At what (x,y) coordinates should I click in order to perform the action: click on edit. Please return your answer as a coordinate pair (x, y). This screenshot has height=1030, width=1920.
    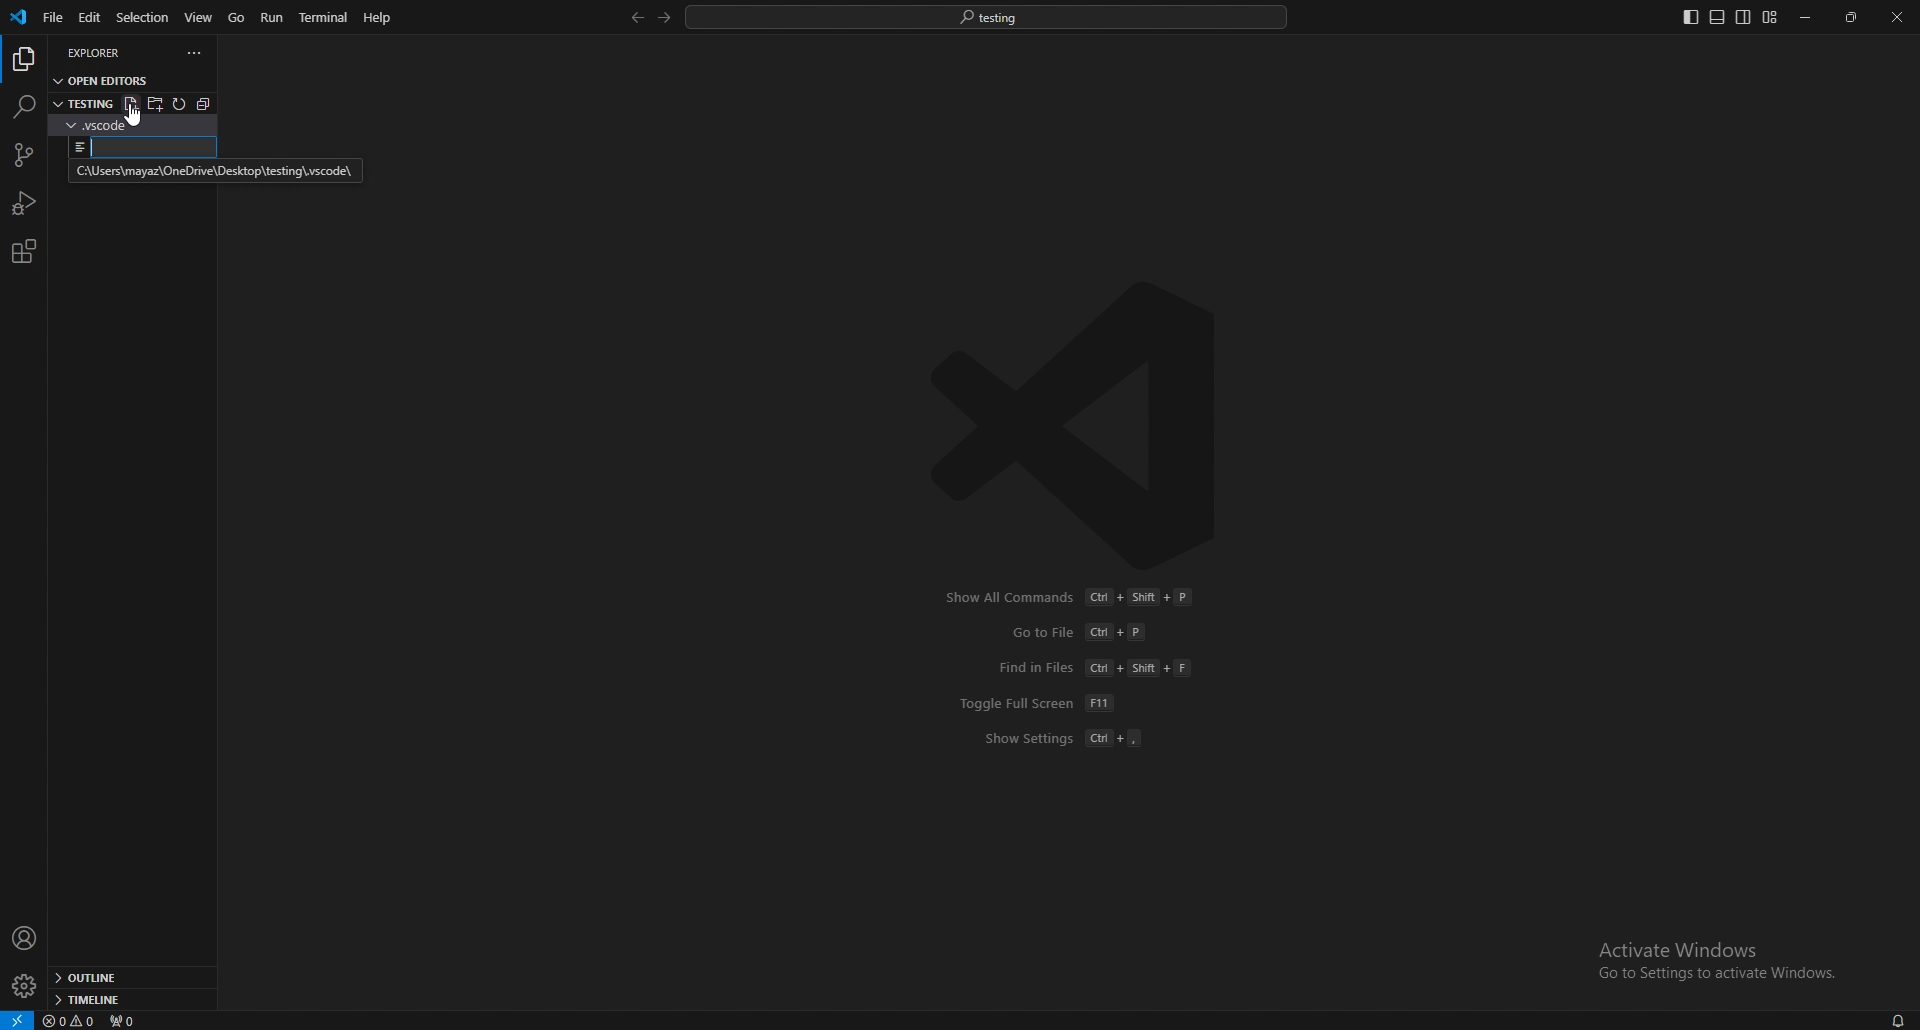
    Looking at the image, I should click on (88, 18).